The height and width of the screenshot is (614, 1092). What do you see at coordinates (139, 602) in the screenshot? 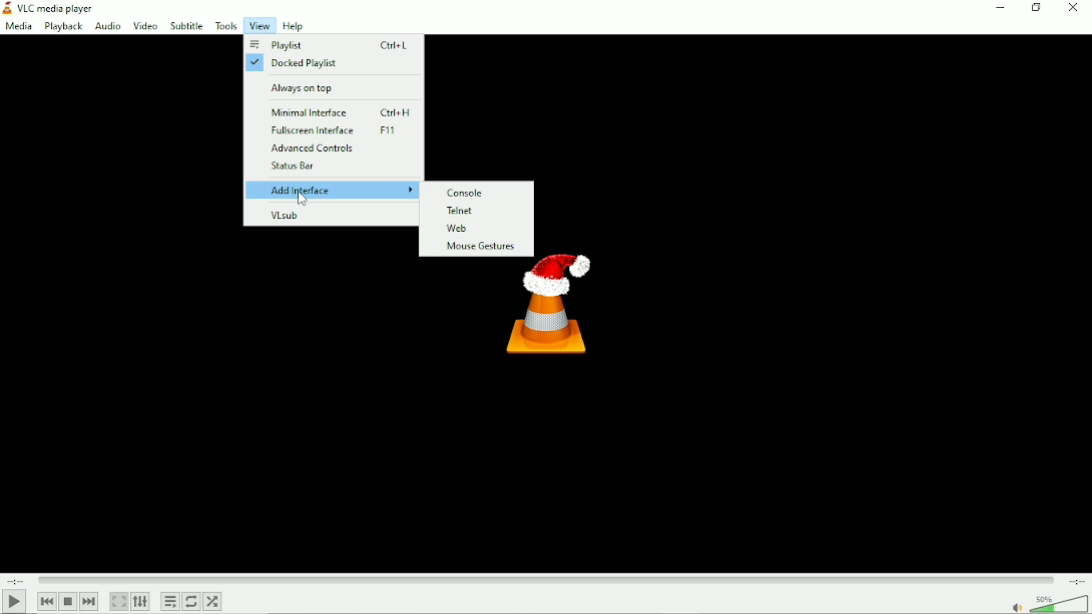
I see `Show extended settings` at bounding box center [139, 602].